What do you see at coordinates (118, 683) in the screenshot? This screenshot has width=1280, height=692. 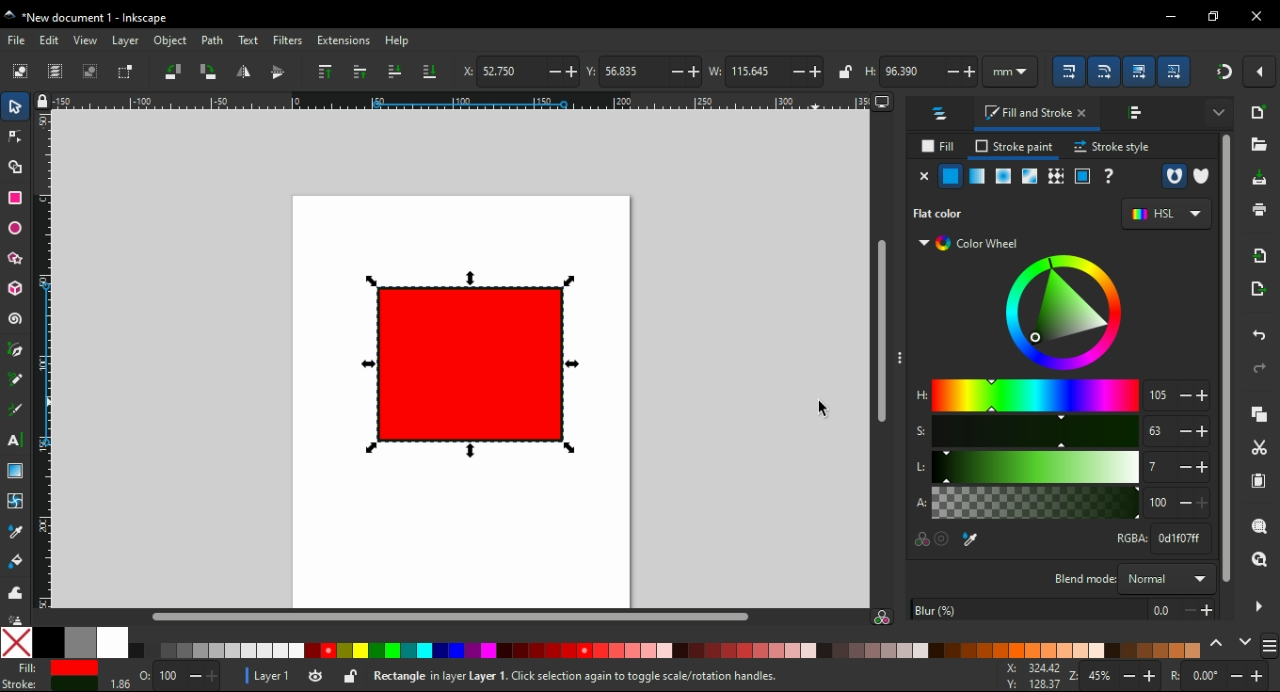 I see `1.86` at bounding box center [118, 683].